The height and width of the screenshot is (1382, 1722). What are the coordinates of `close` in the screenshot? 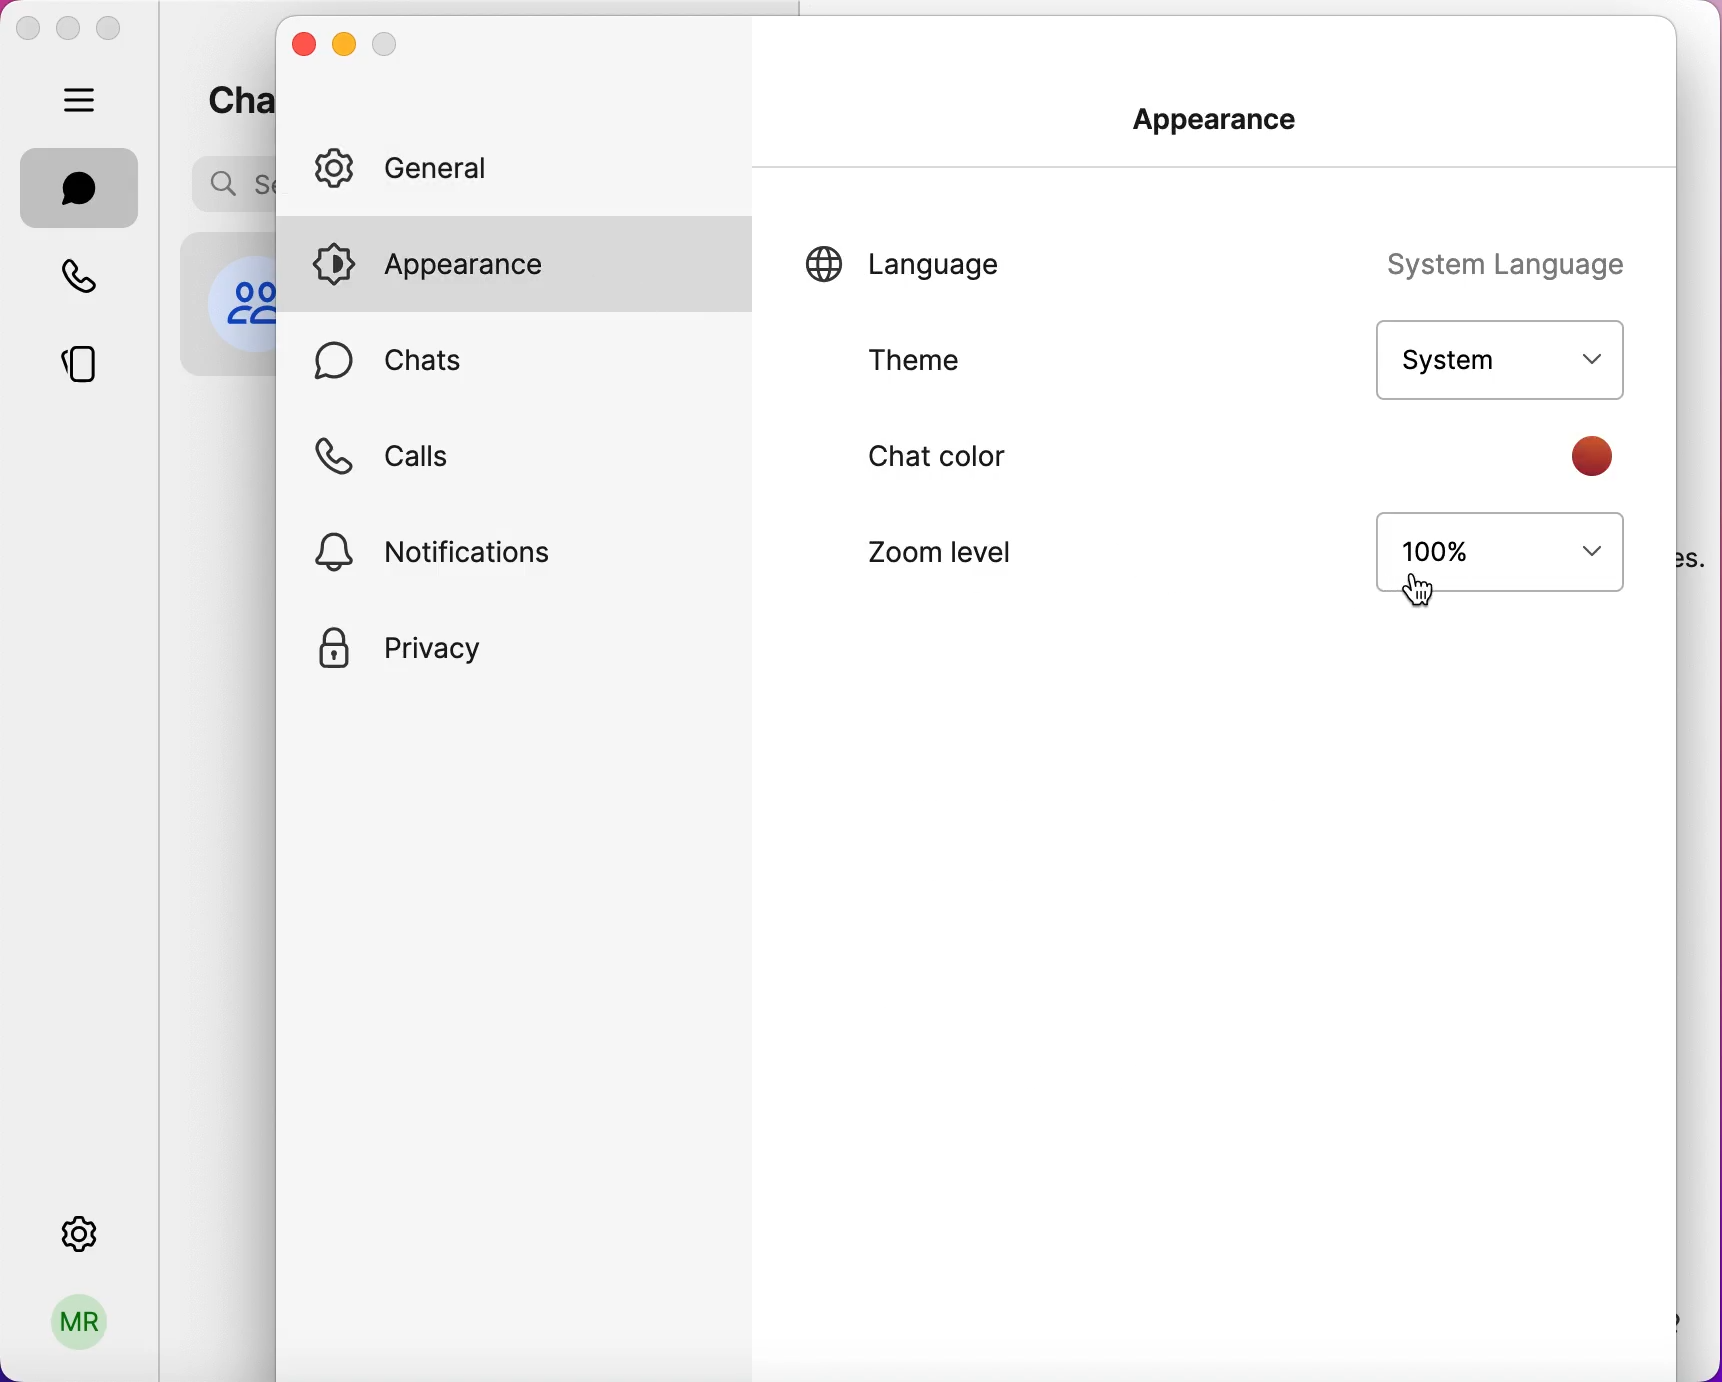 It's located at (301, 44).